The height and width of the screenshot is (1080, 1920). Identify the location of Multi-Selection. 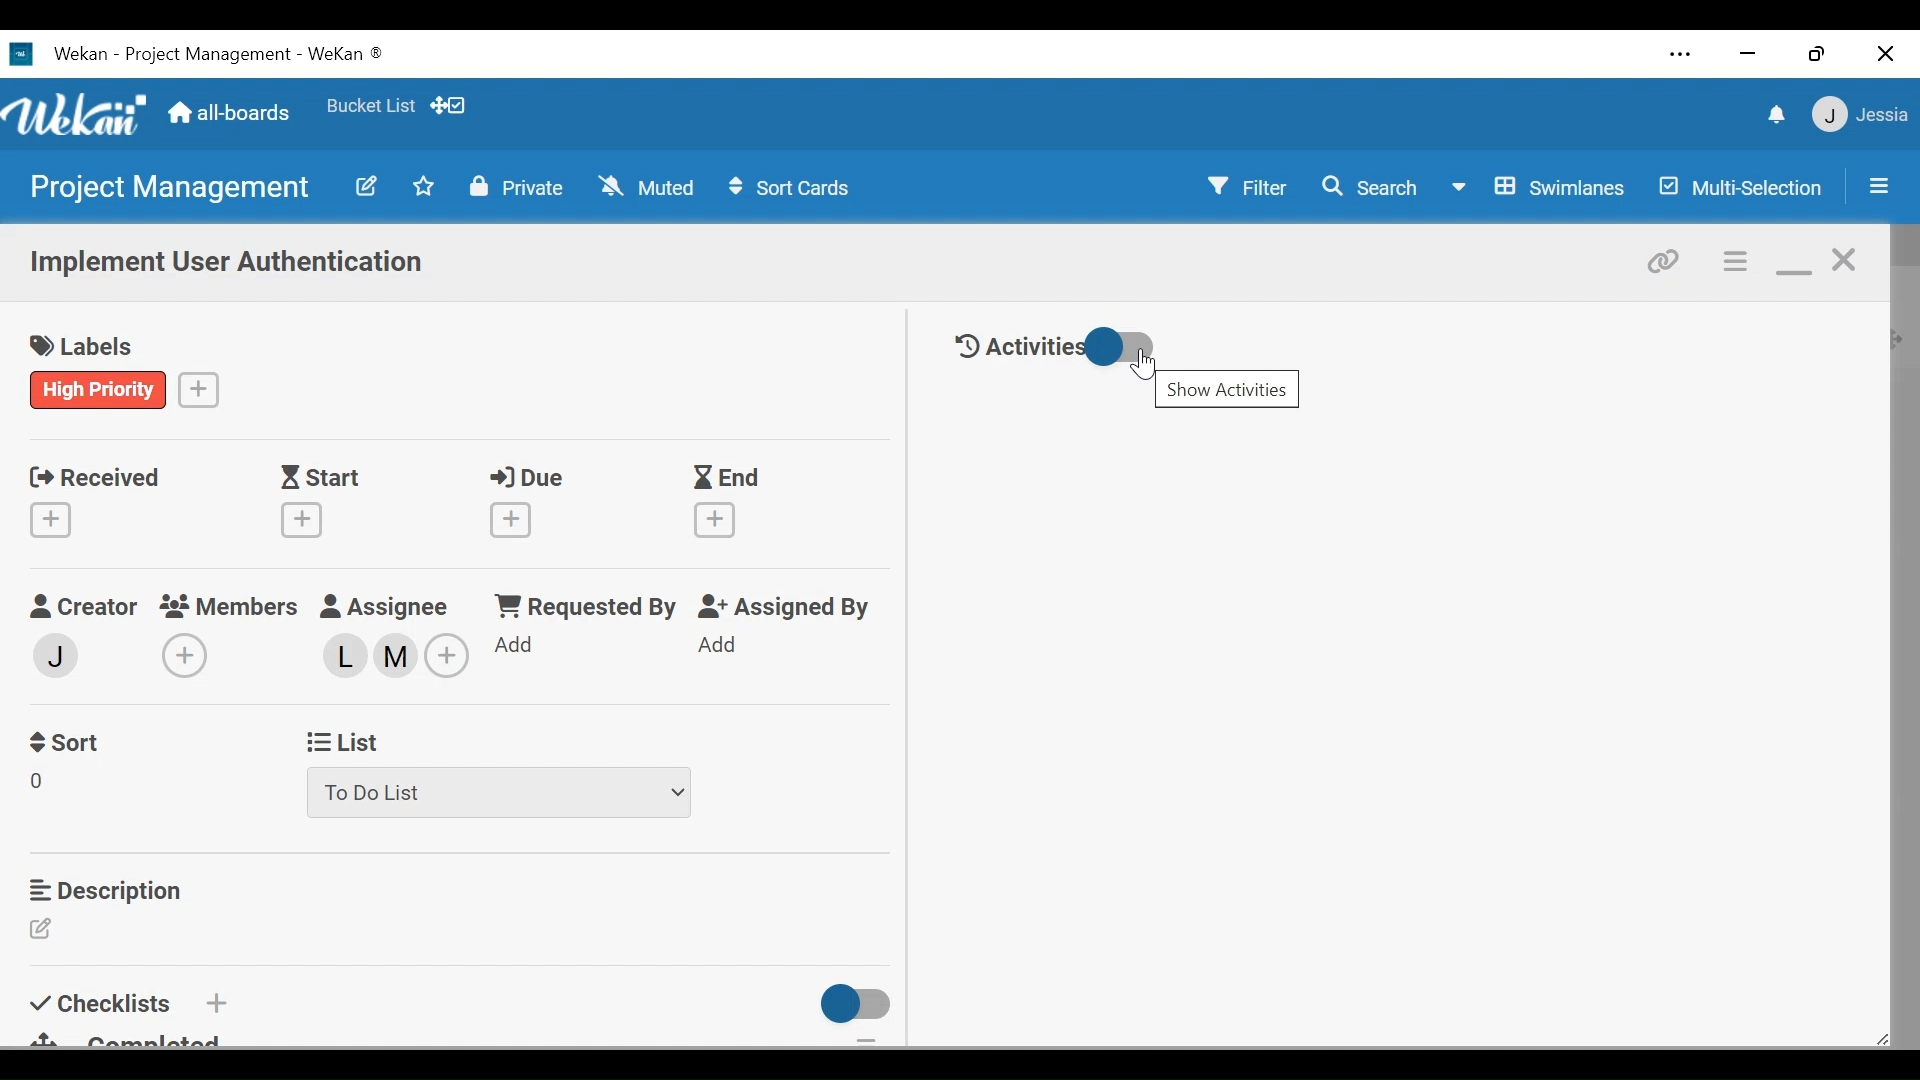
(1738, 188).